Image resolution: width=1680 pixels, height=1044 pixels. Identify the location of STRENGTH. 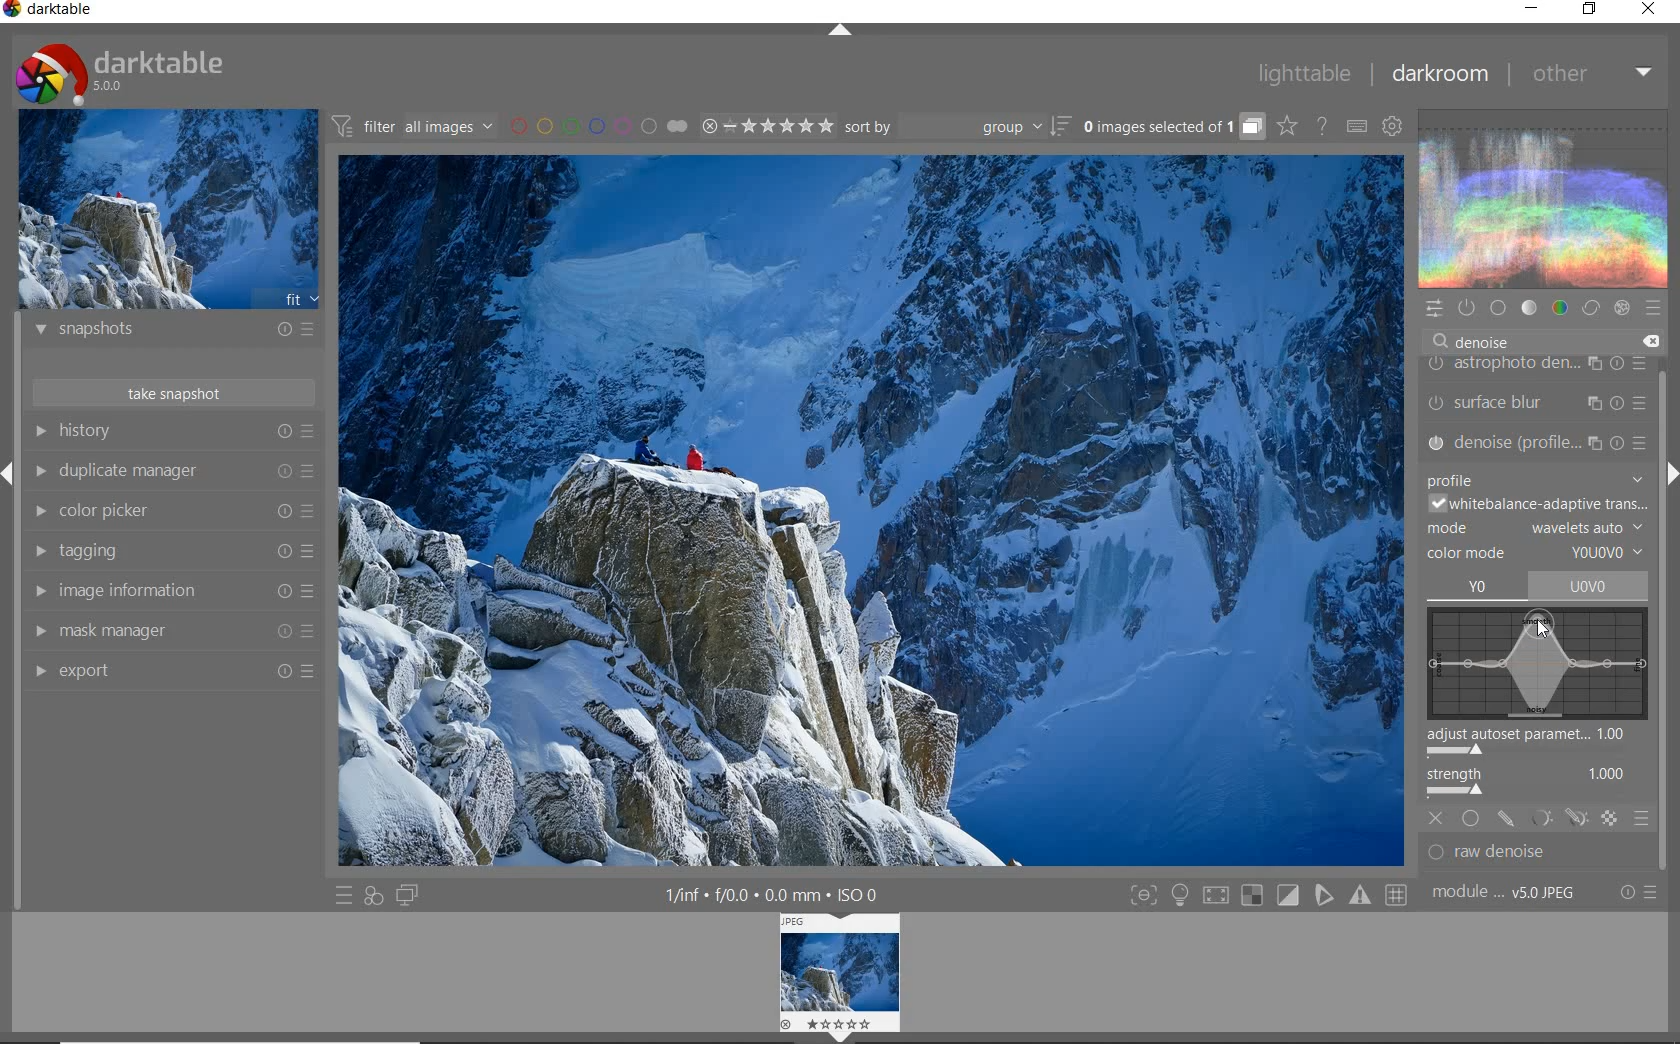
(1541, 784).